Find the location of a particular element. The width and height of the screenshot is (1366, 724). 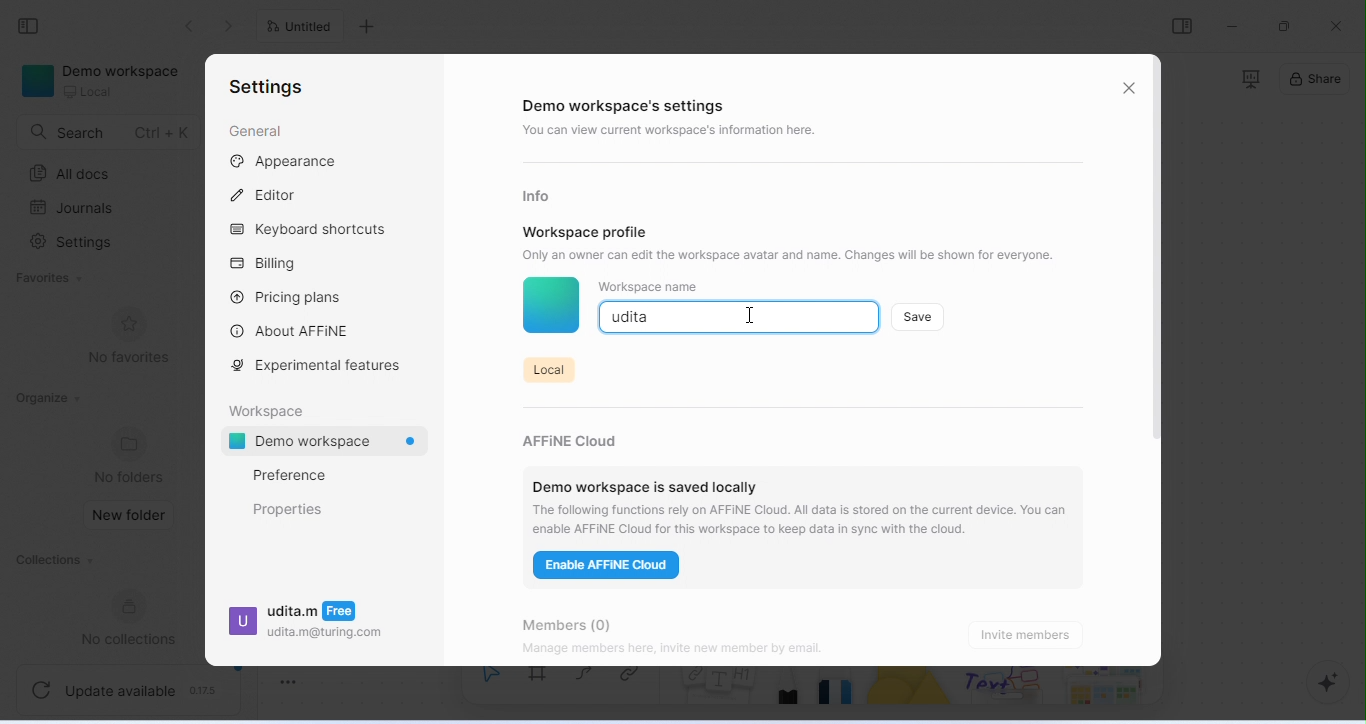

untitled is located at coordinates (304, 28).